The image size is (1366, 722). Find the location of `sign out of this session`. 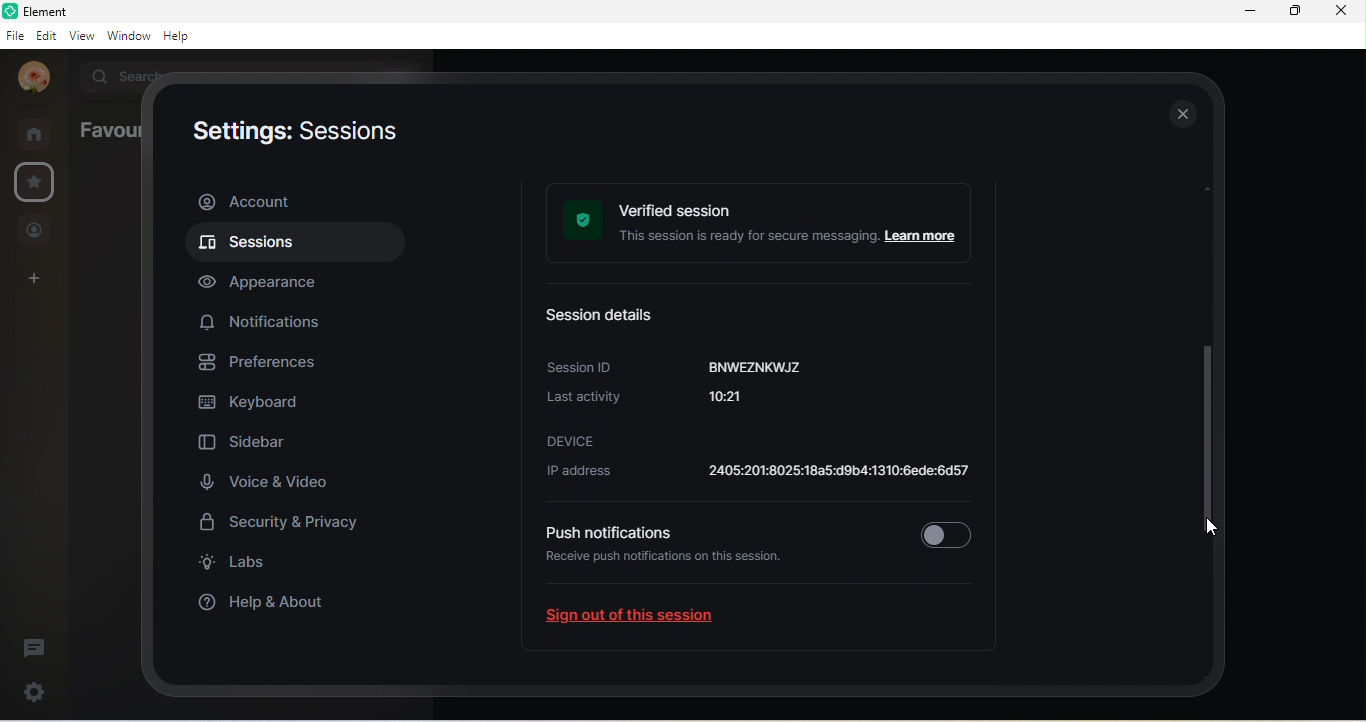

sign out of this session is located at coordinates (646, 620).